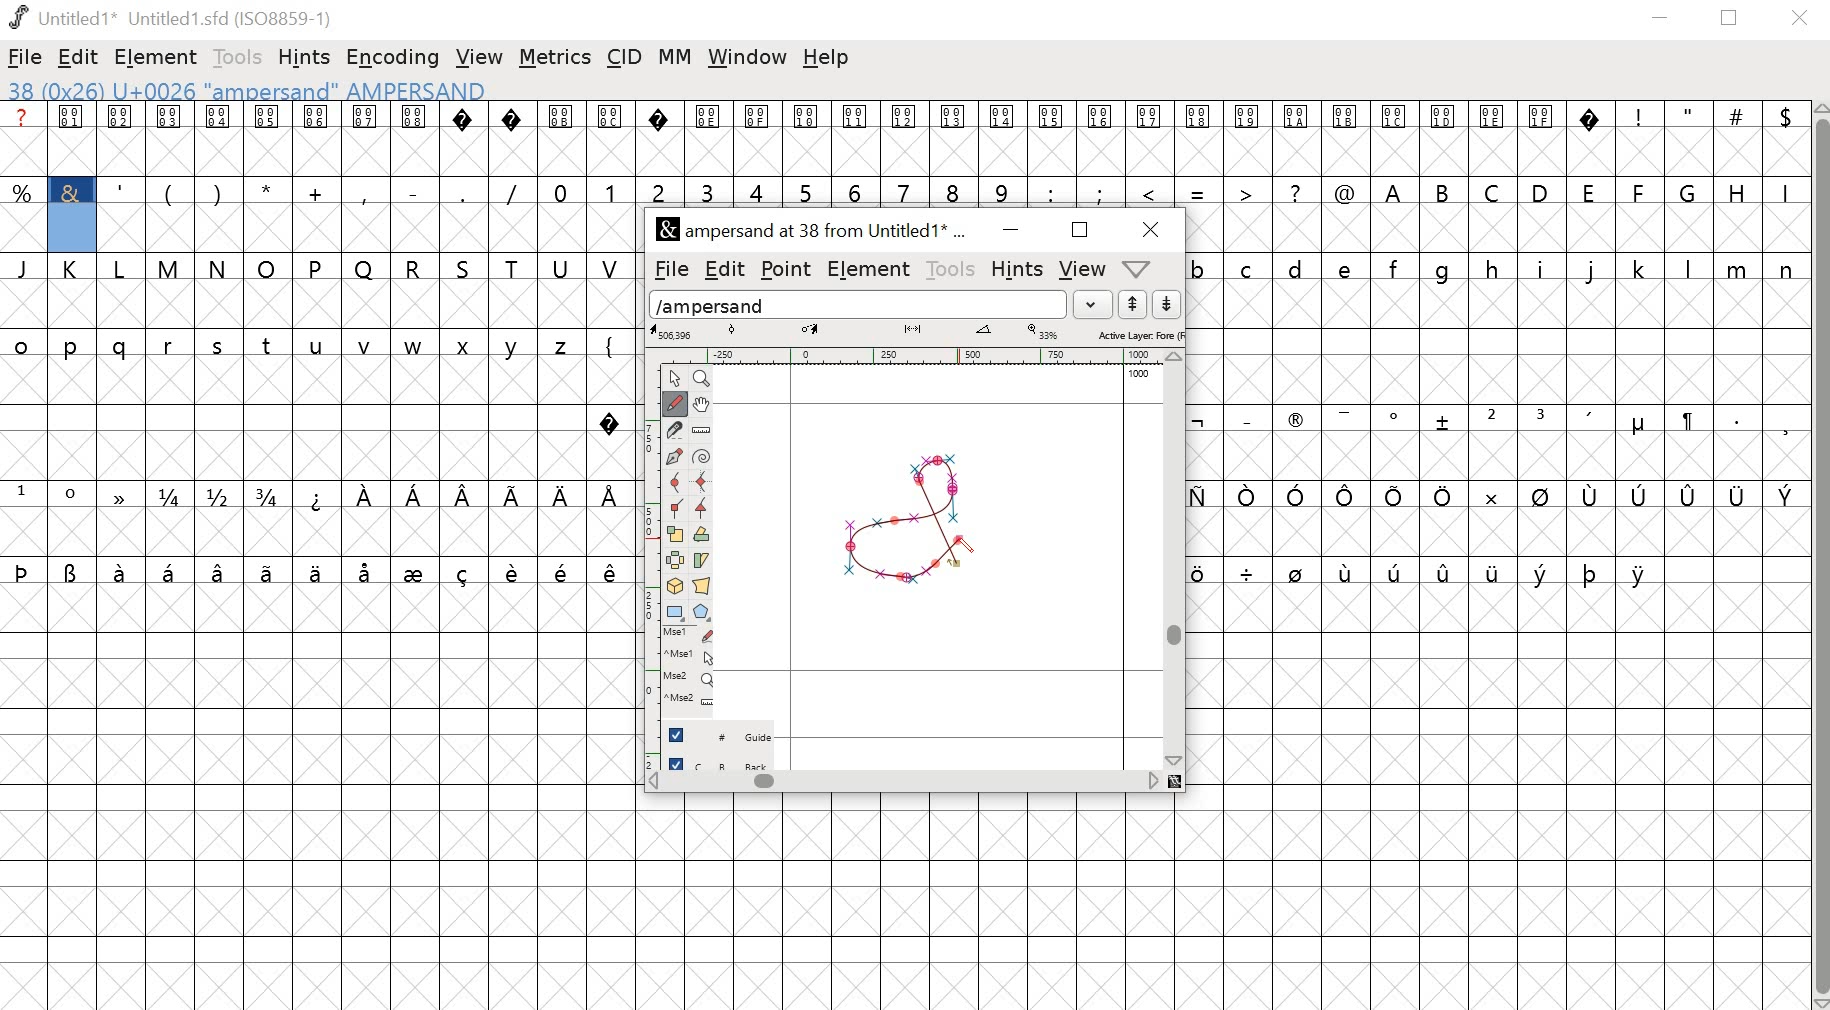  I want to click on $, so click(1783, 139).